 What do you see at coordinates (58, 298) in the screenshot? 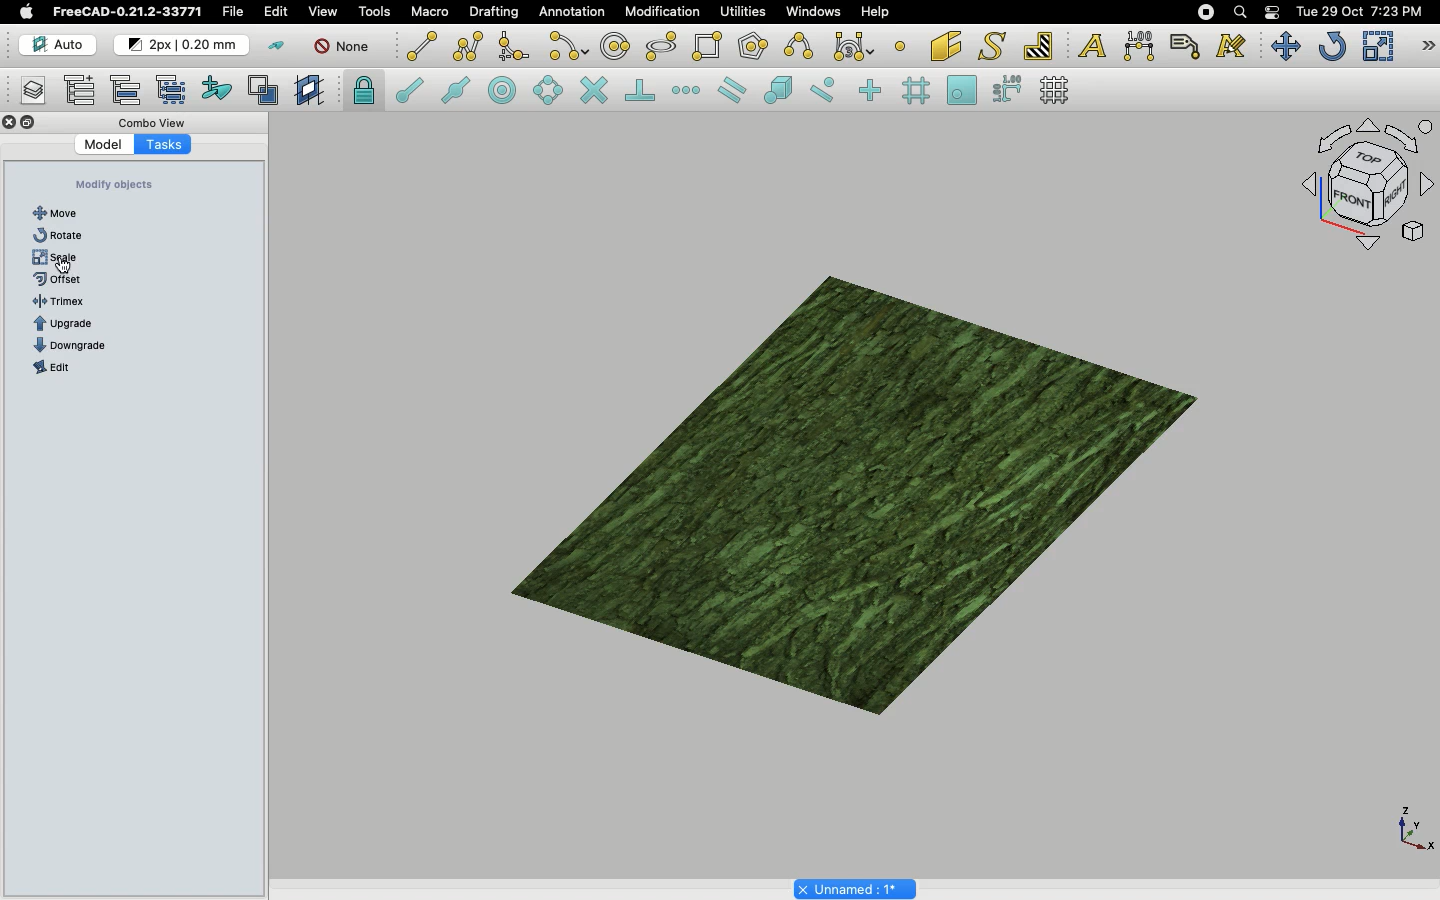
I see `Circle` at bounding box center [58, 298].